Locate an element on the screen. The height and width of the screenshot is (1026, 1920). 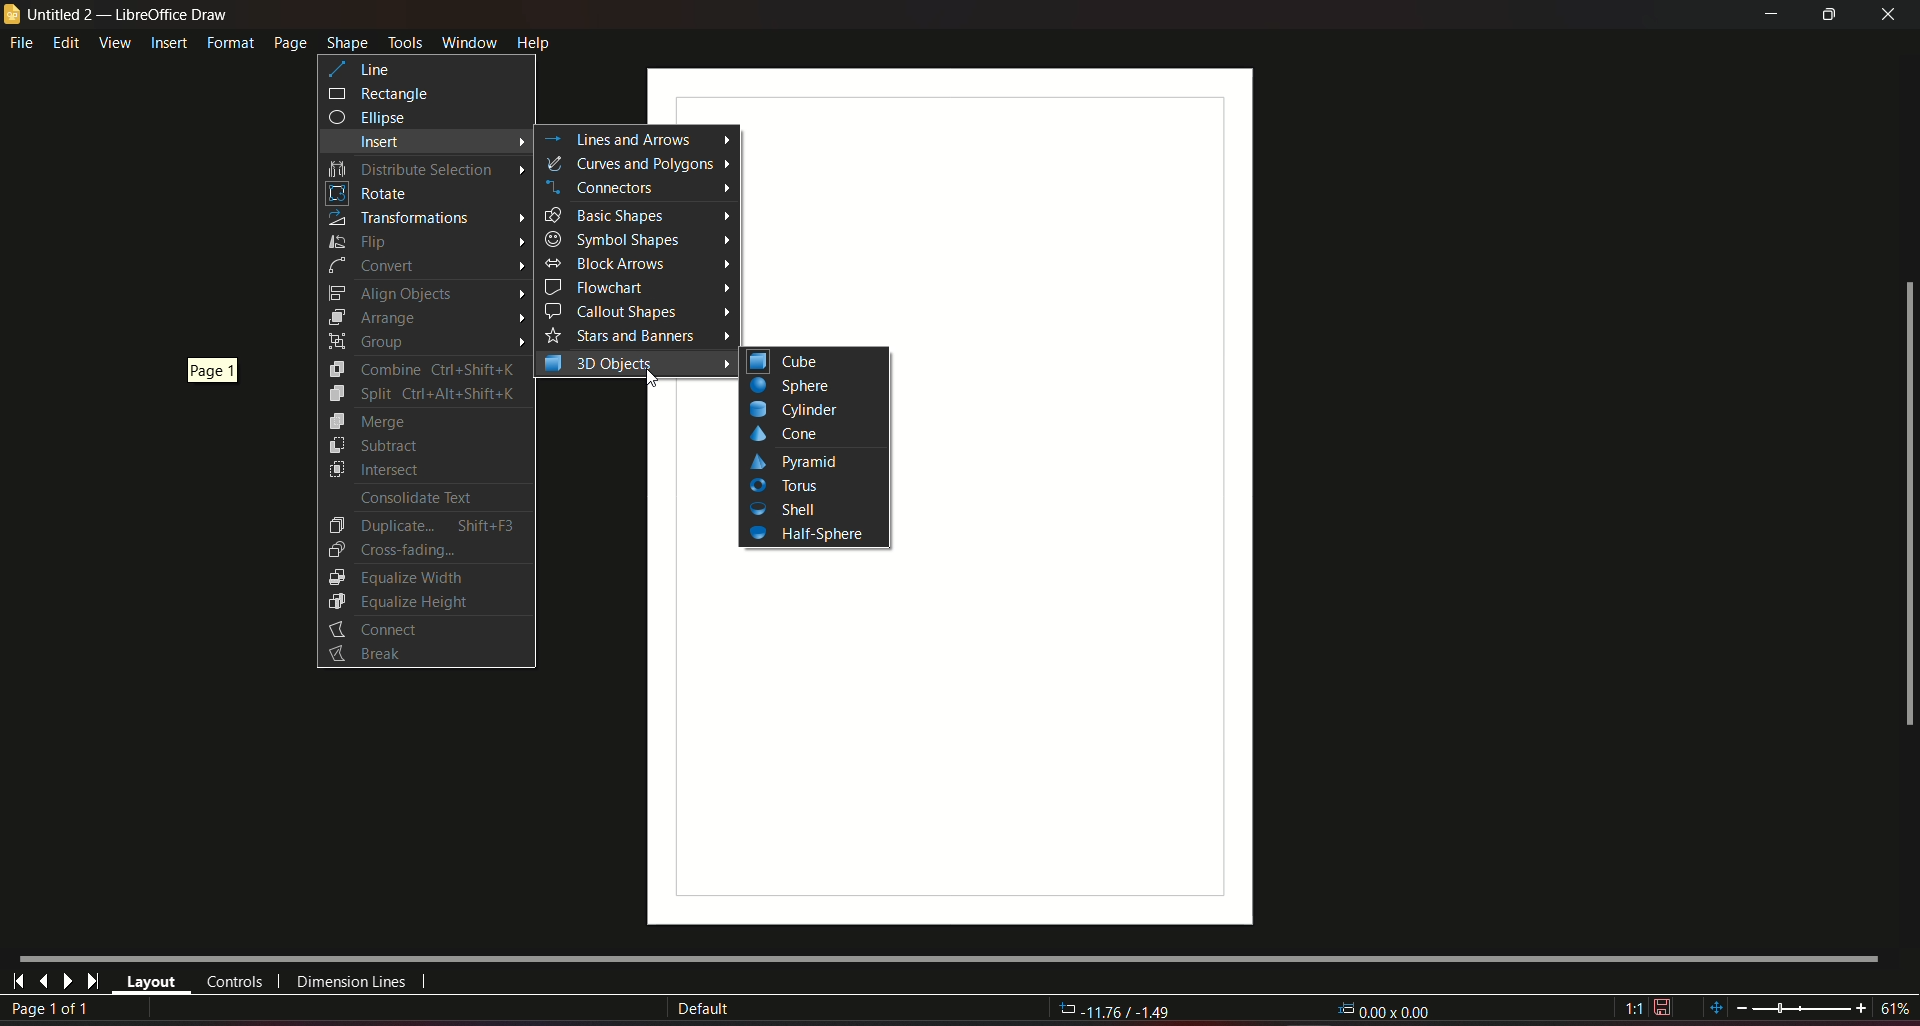
Cross-Fading is located at coordinates (395, 550).